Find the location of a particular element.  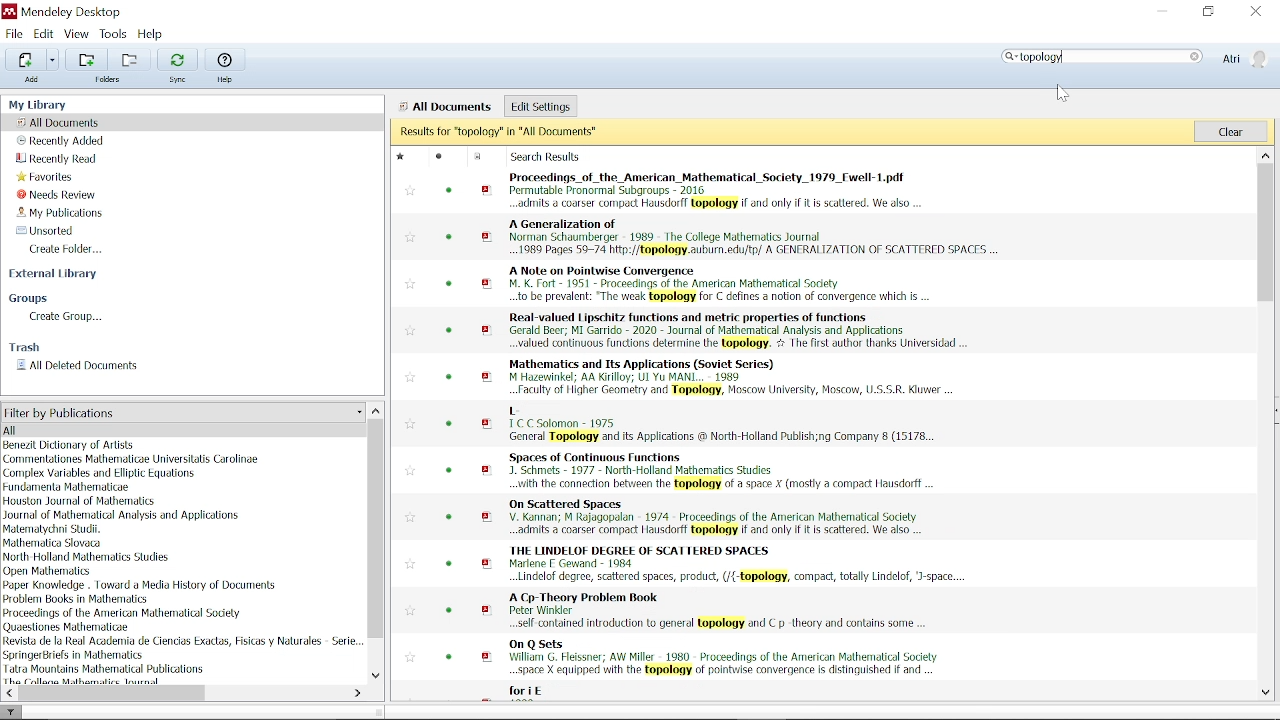

read is located at coordinates (448, 516).